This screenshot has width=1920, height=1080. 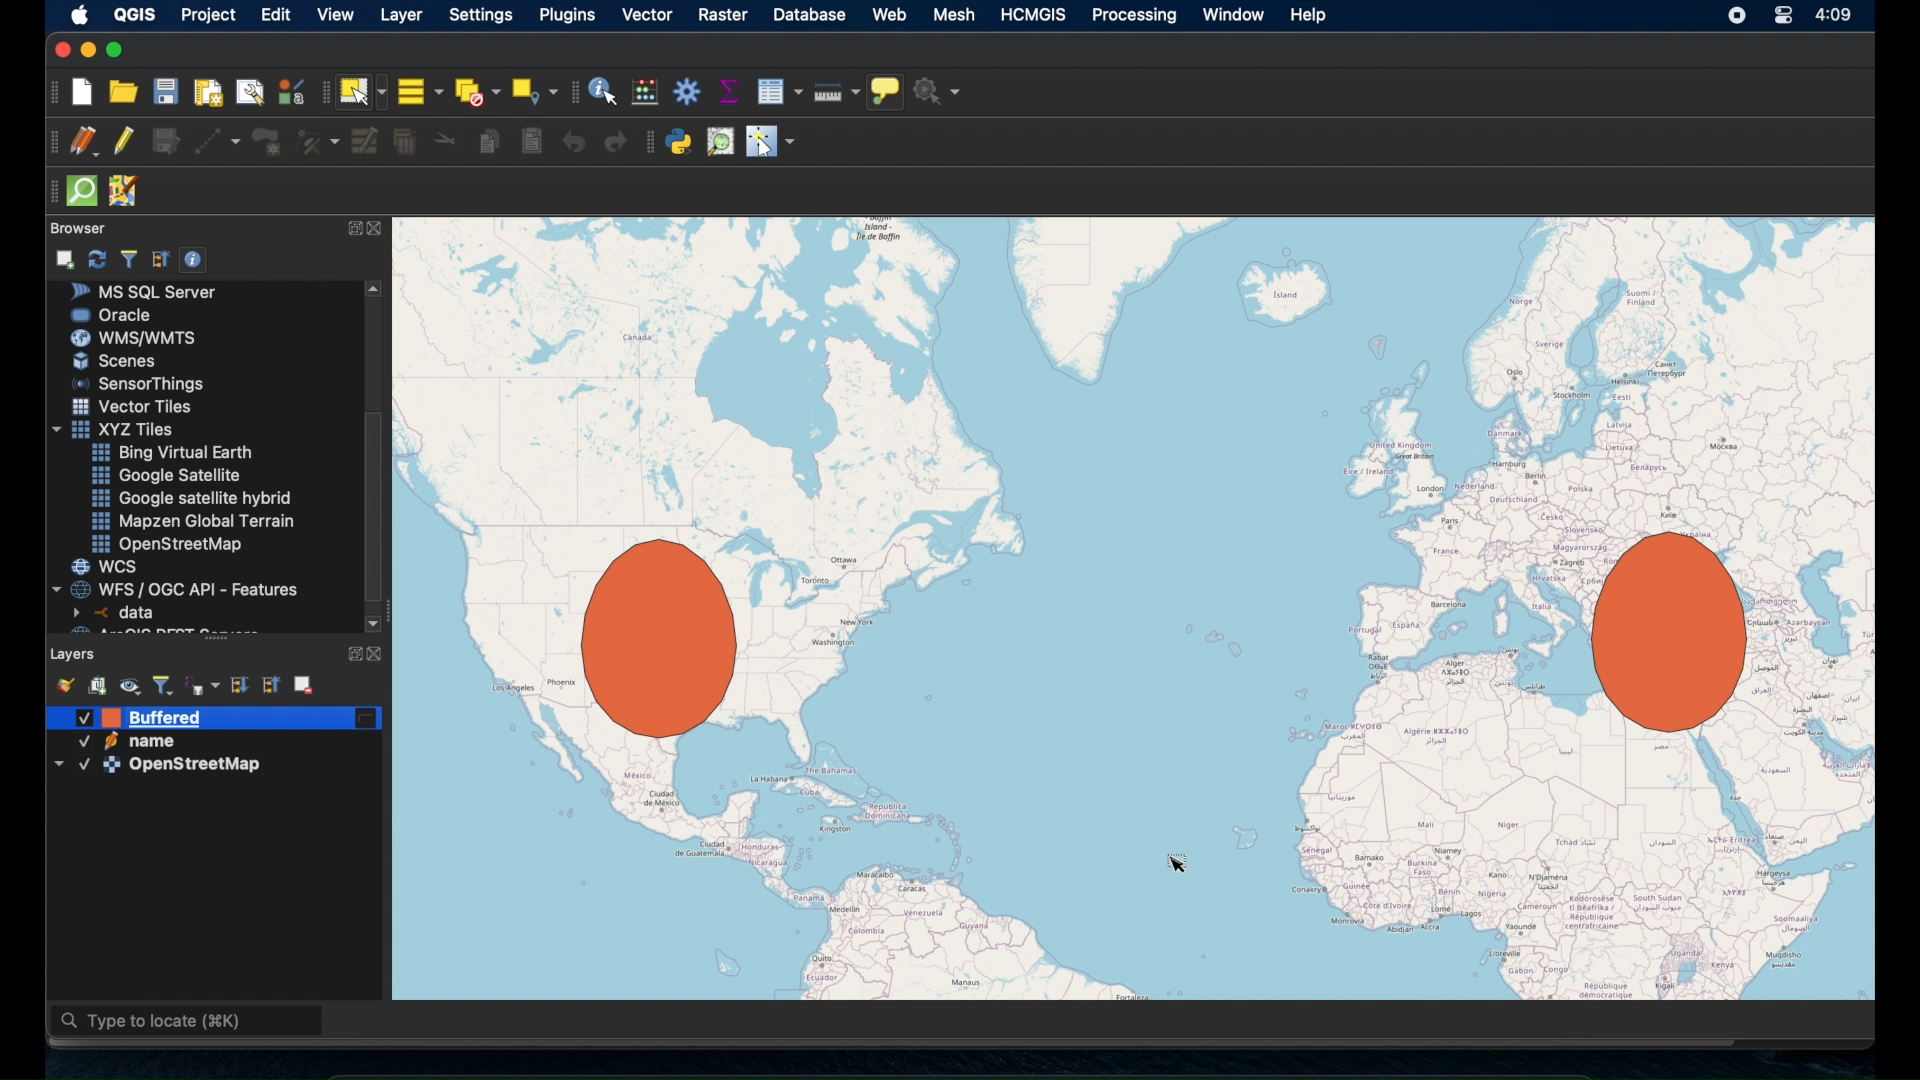 What do you see at coordinates (335, 16) in the screenshot?
I see `view` at bounding box center [335, 16].